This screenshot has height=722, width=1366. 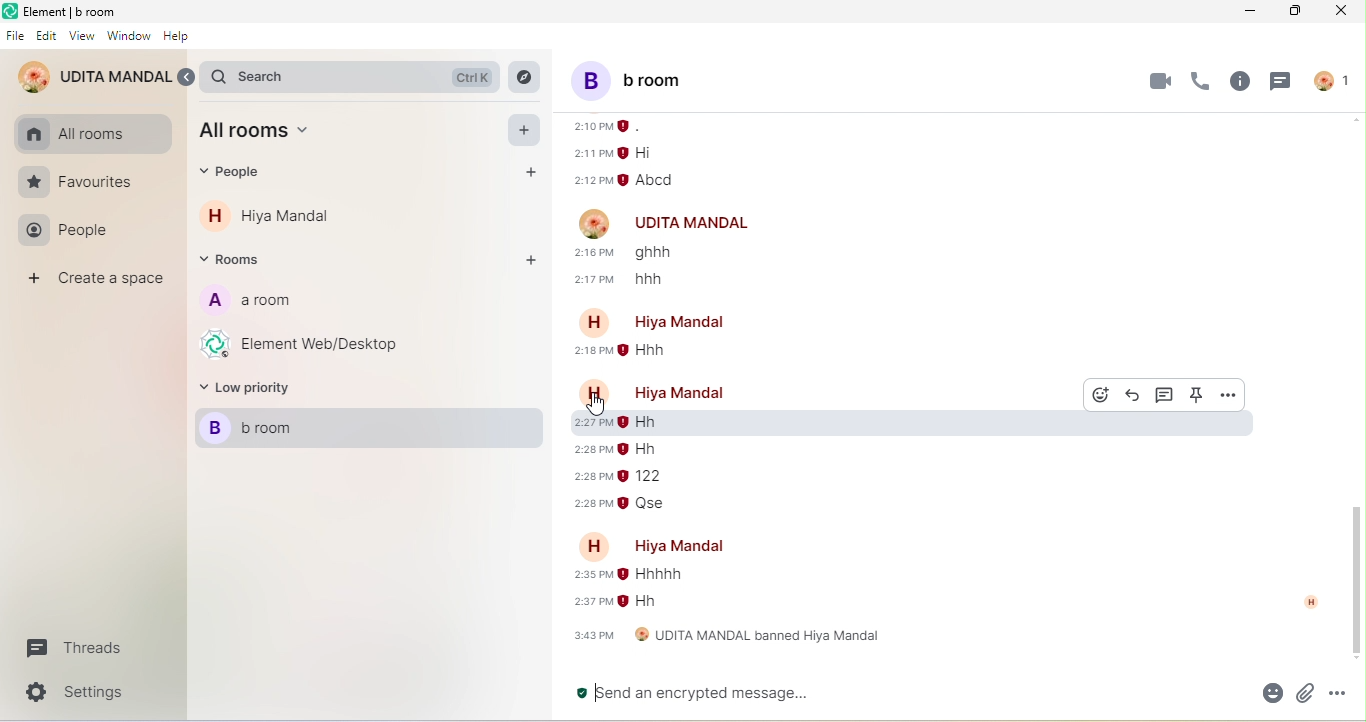 I want to click on create a space, so click(x=100, y=281).